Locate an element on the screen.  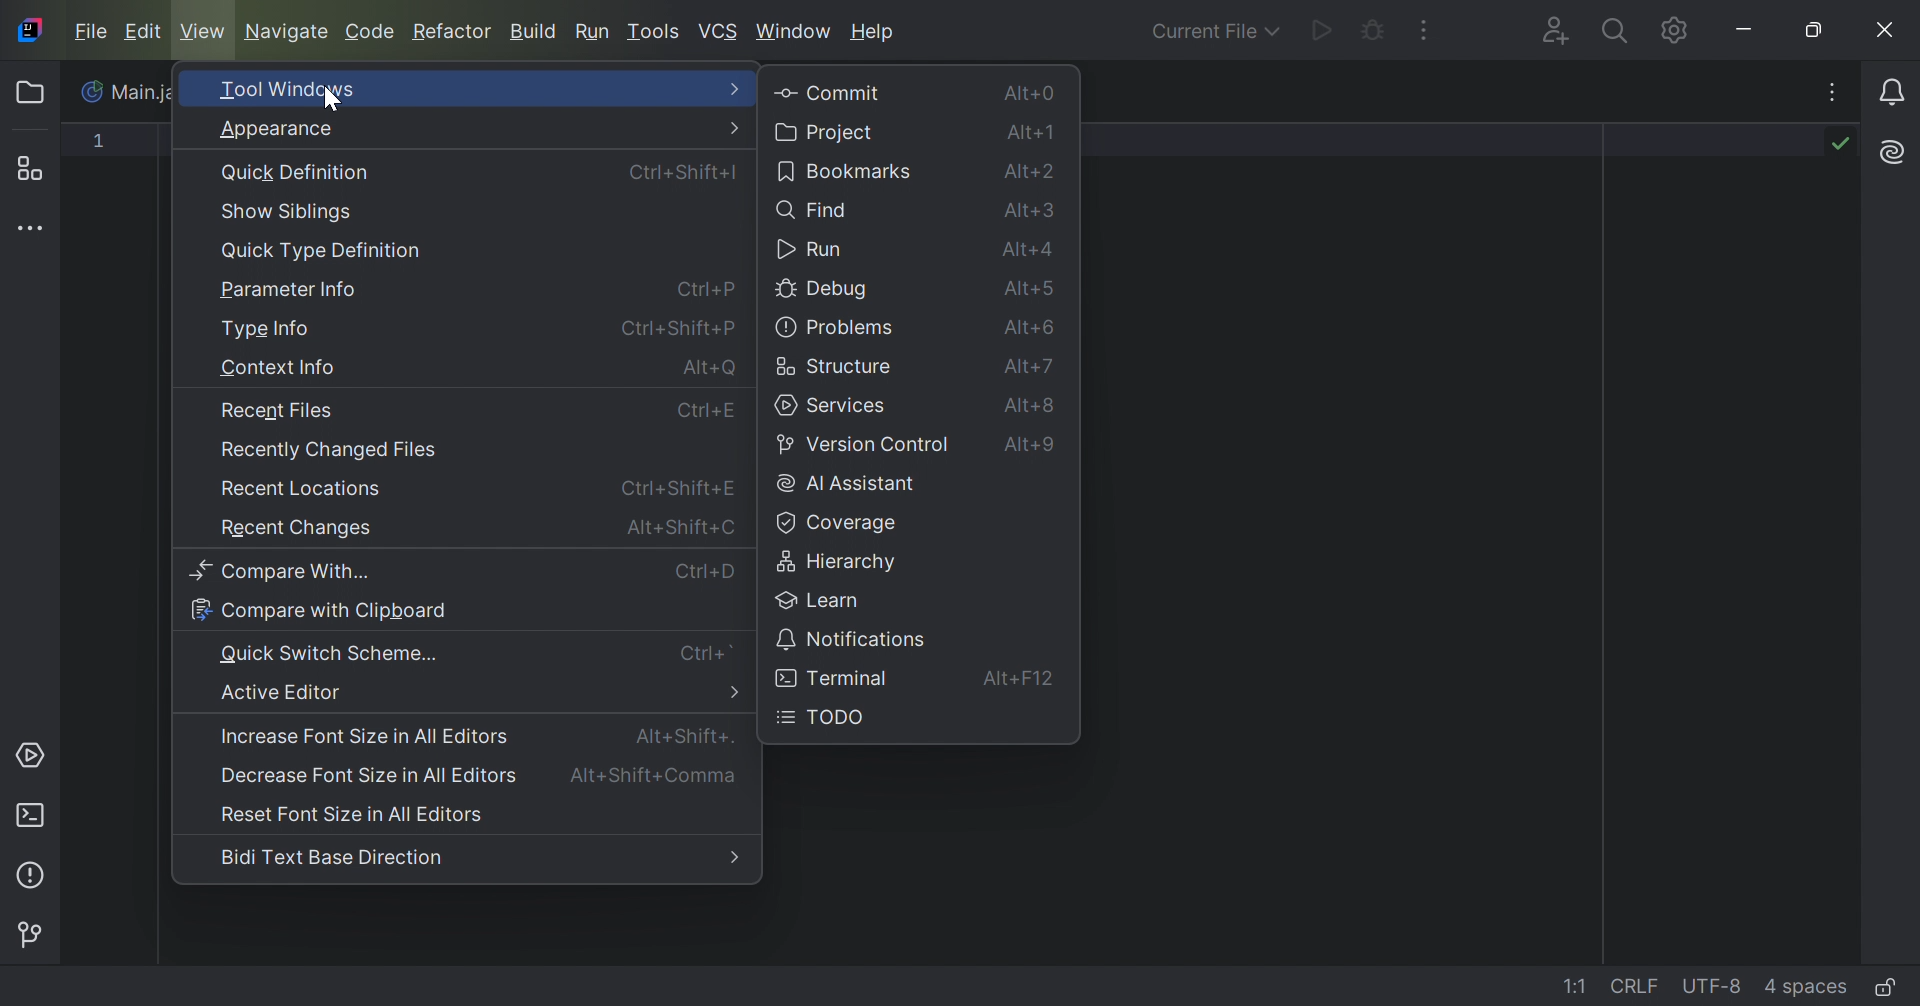
More is located at coordinates (739, 88).